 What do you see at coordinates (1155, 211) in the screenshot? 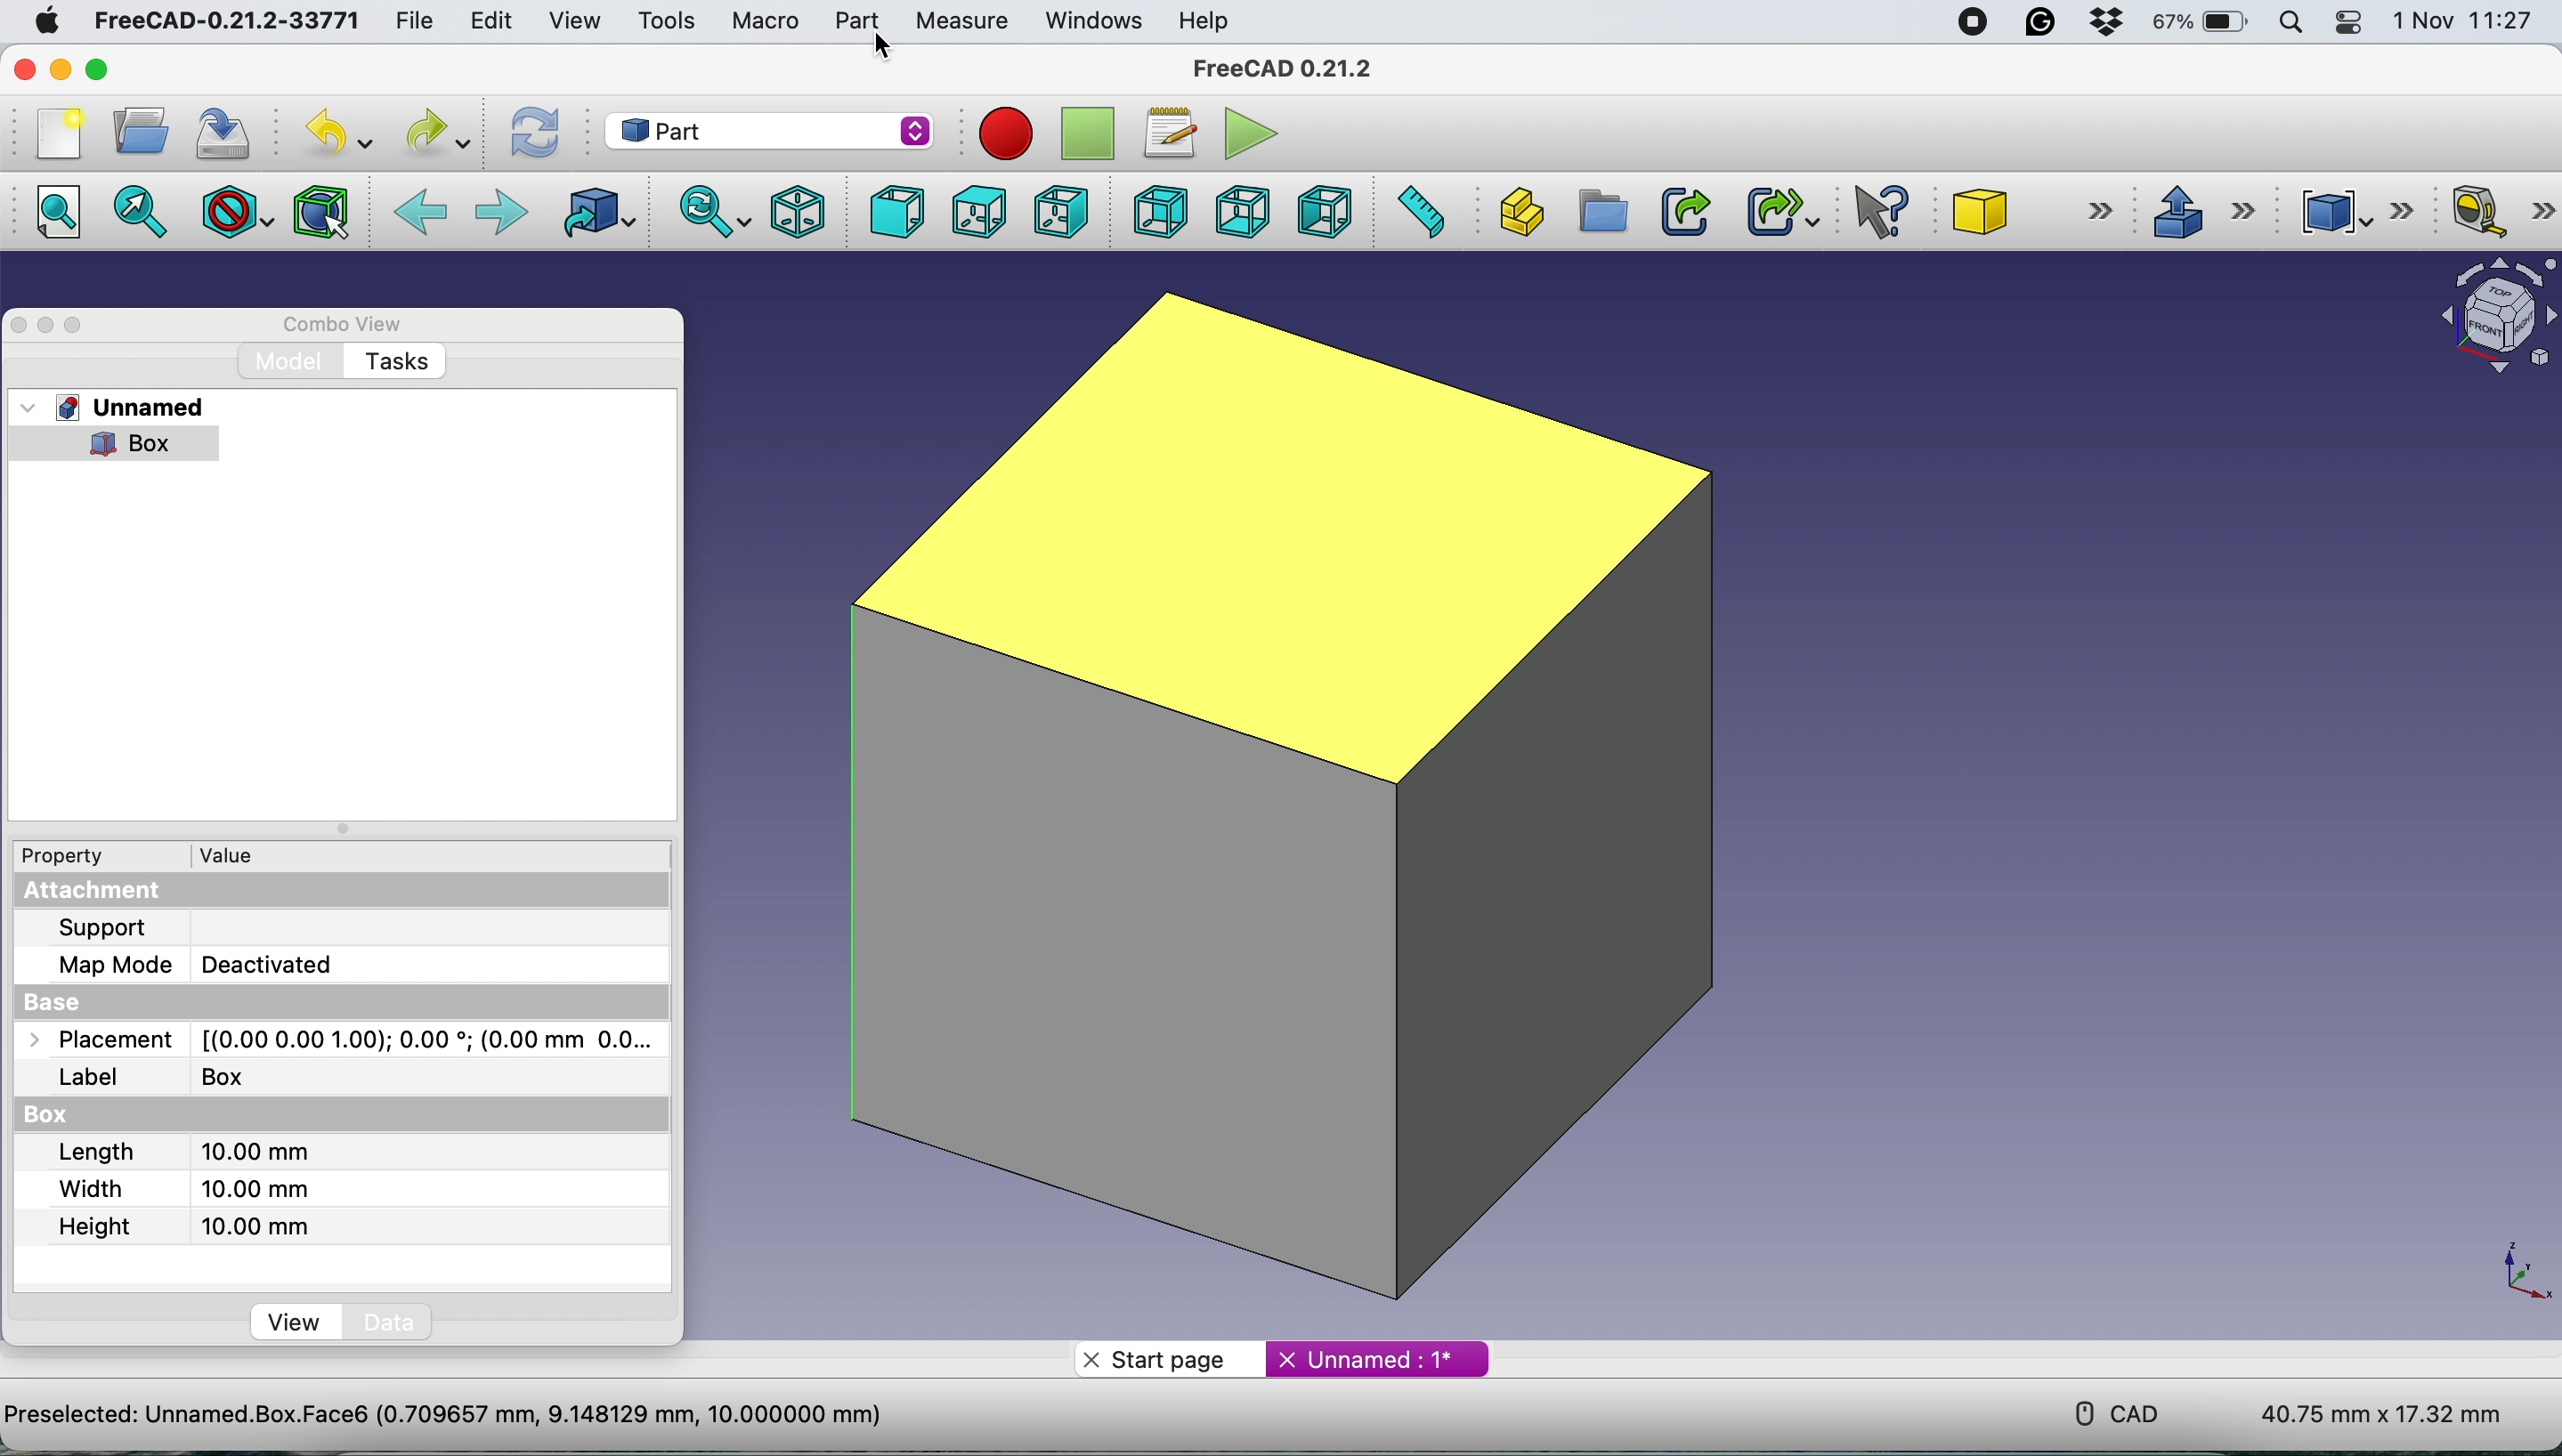
I see `rear` at bounding box center [1155, 211].